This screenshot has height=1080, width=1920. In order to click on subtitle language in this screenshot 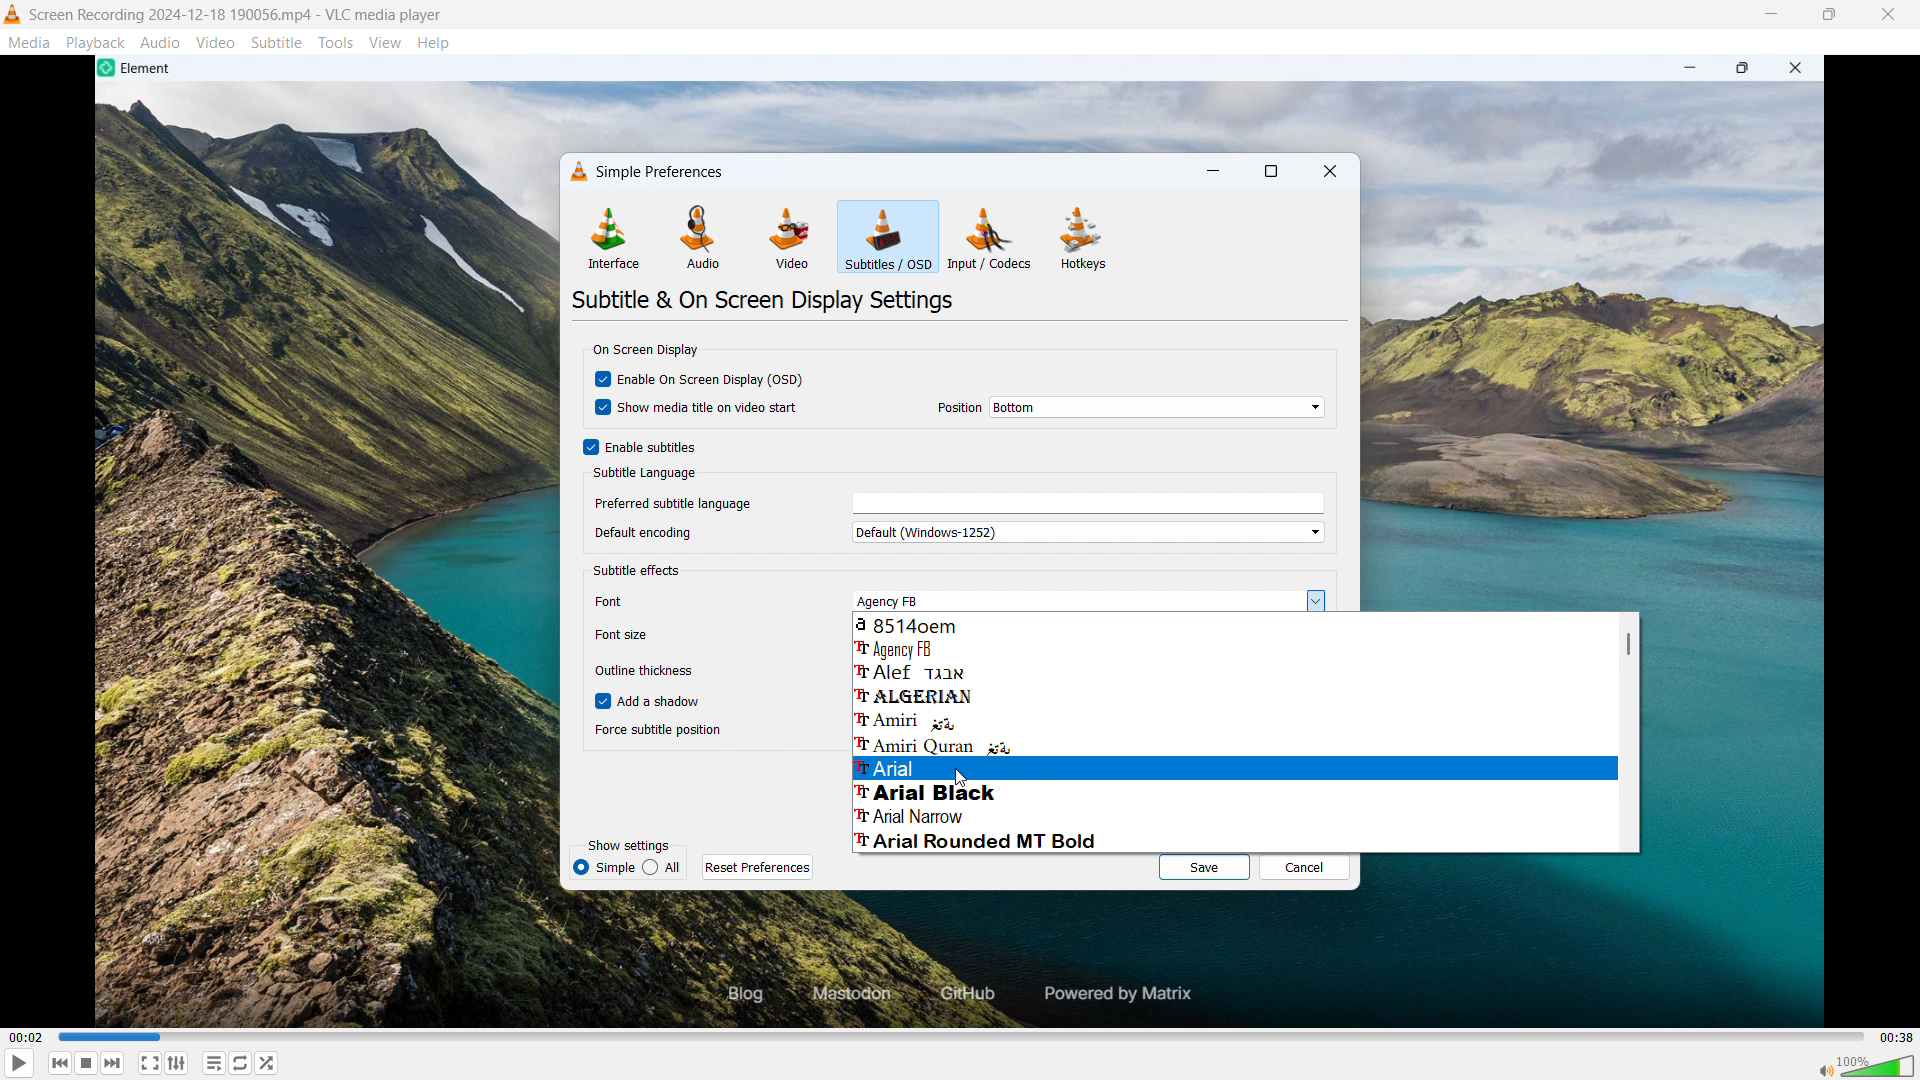, I will do `click(645, 475)`.